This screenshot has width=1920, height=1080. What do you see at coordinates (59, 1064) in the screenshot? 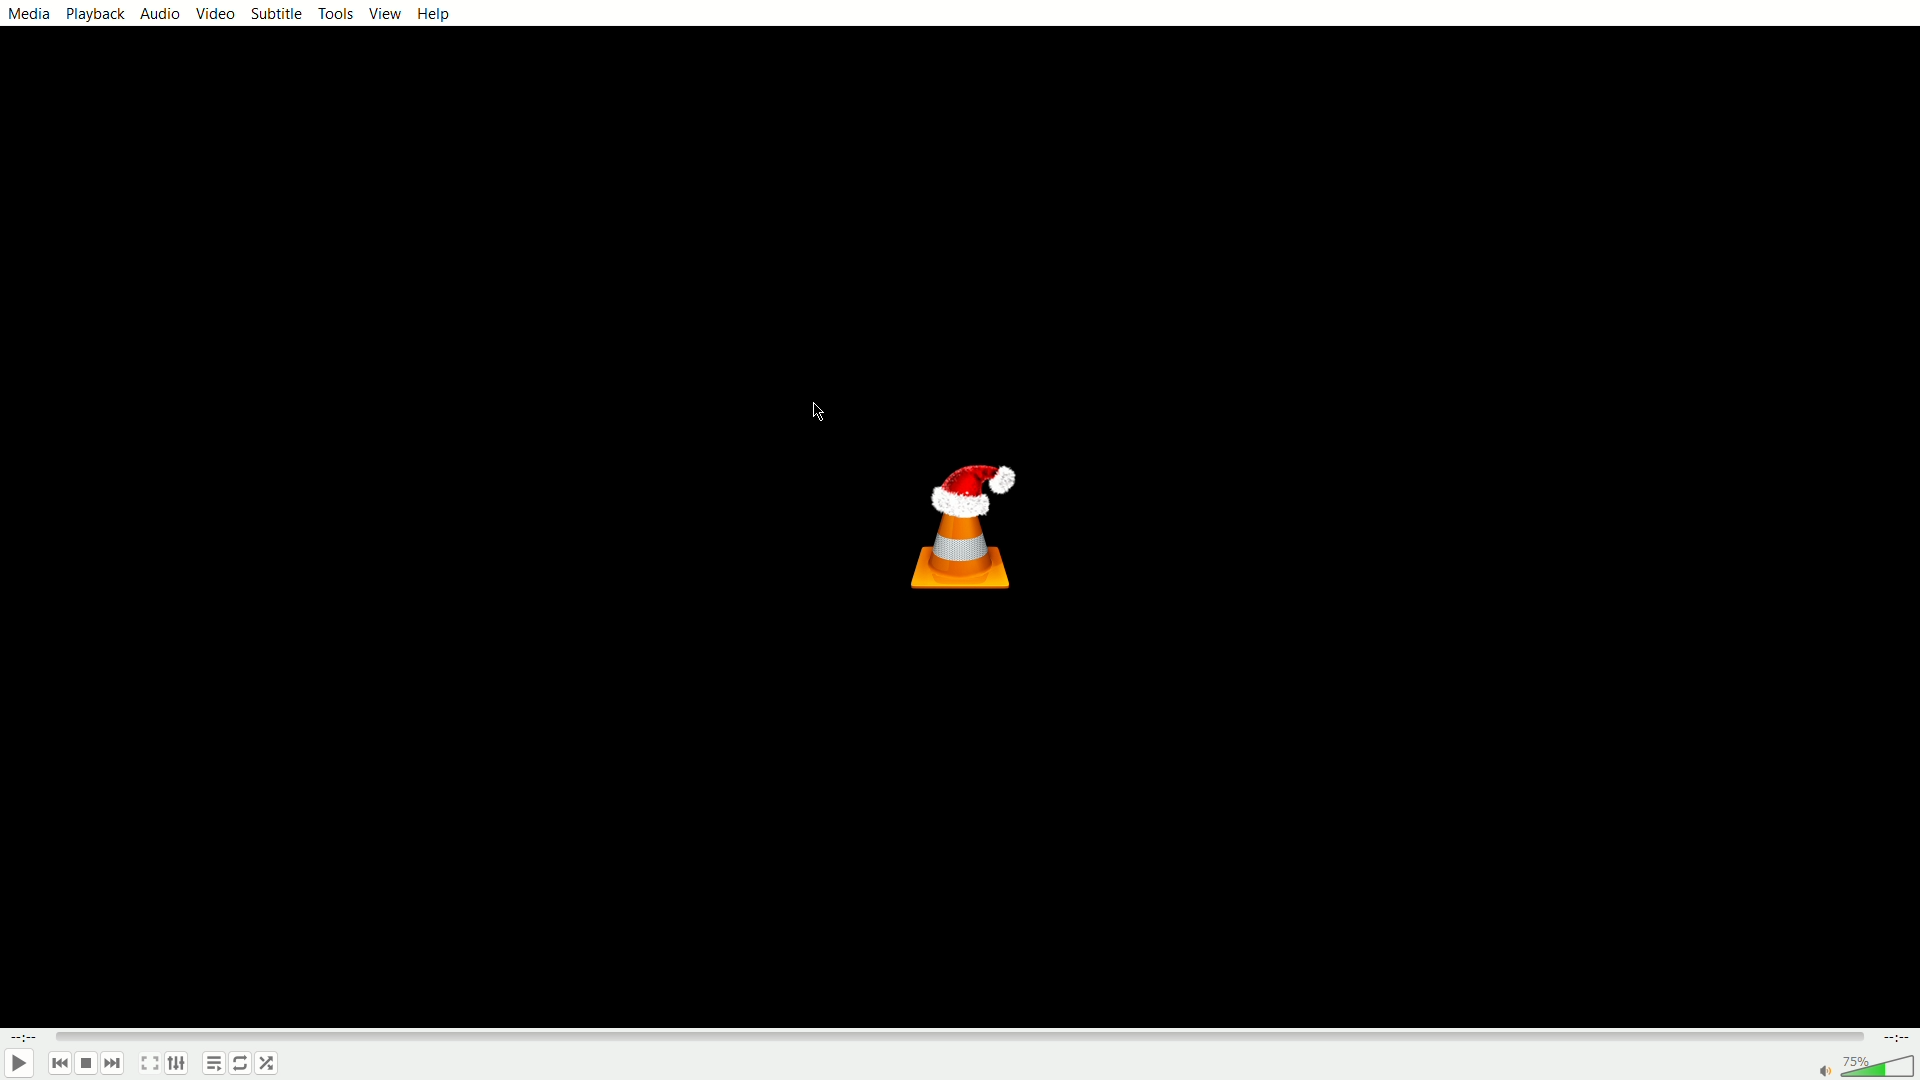
I see `previous` at bounding box center [59, 1064].